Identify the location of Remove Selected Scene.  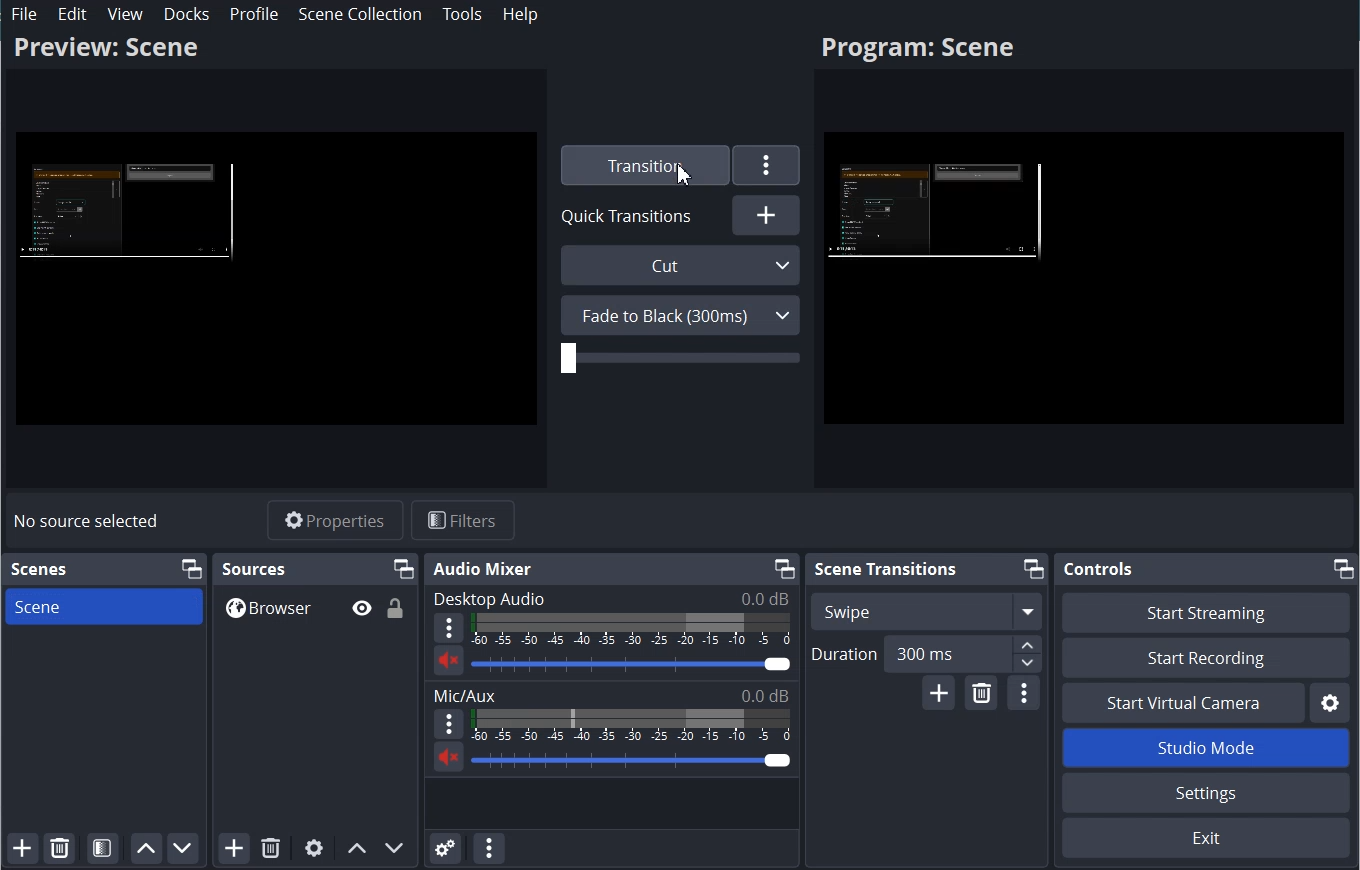
(60, 847).